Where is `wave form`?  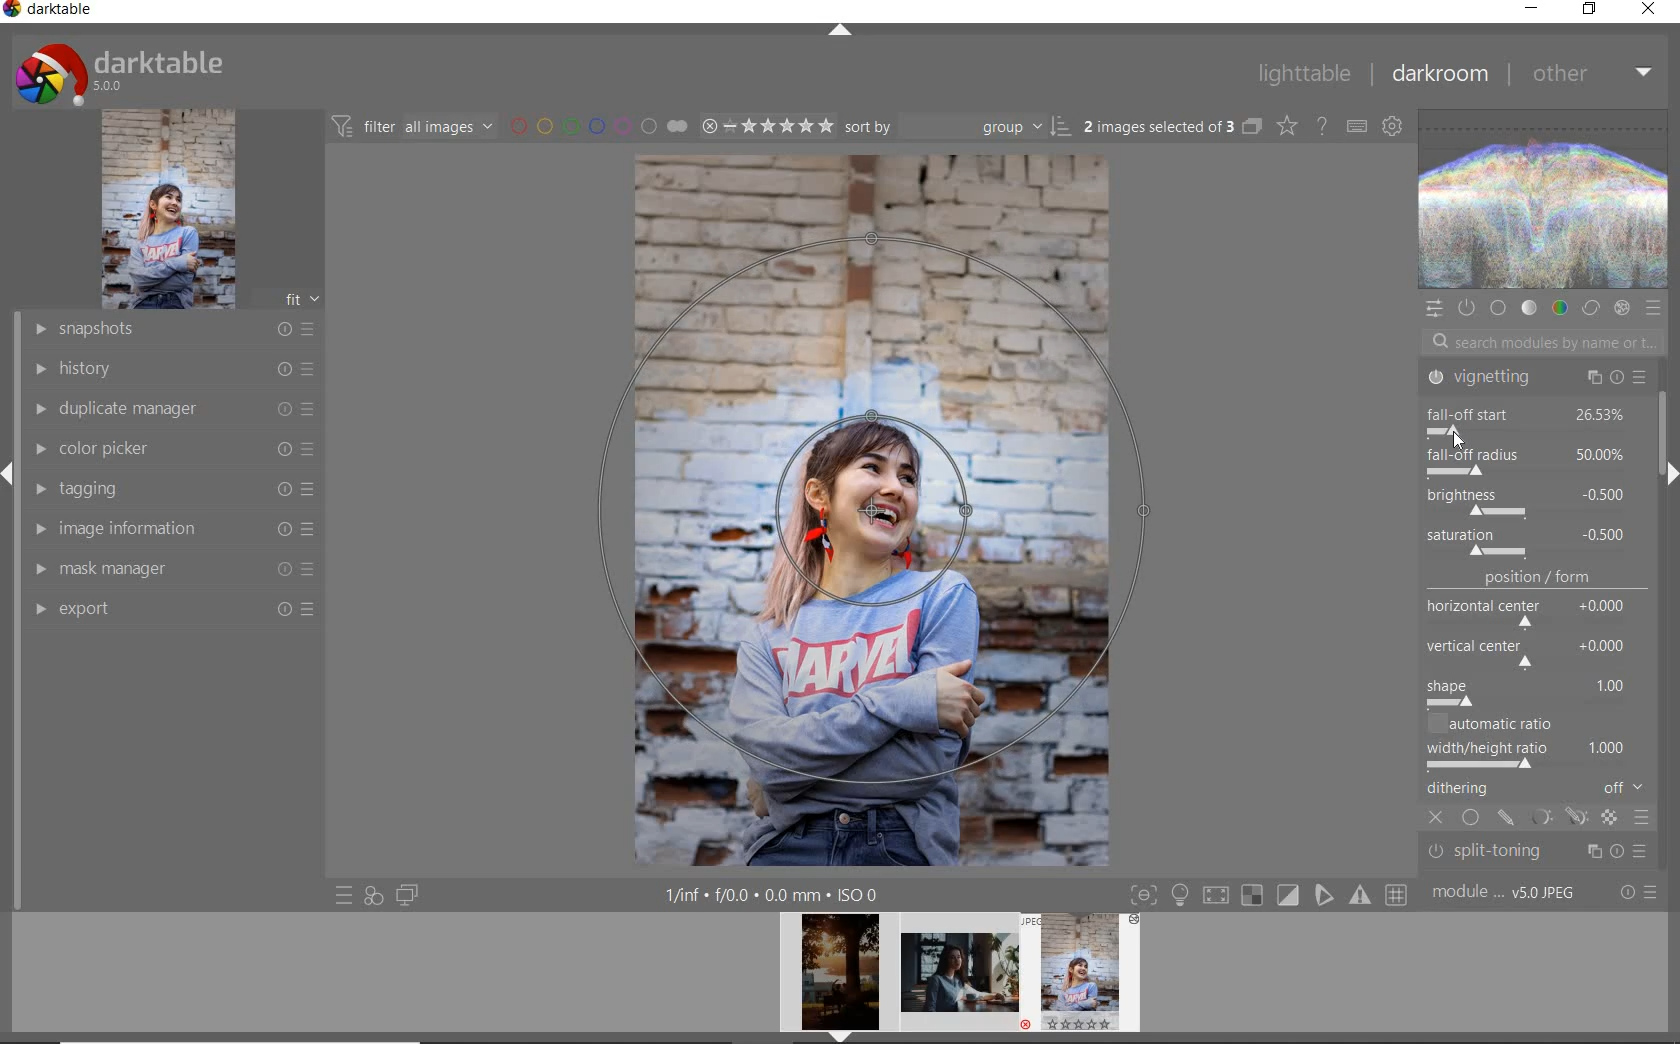
wave form is located at coordinates (1545, 201).